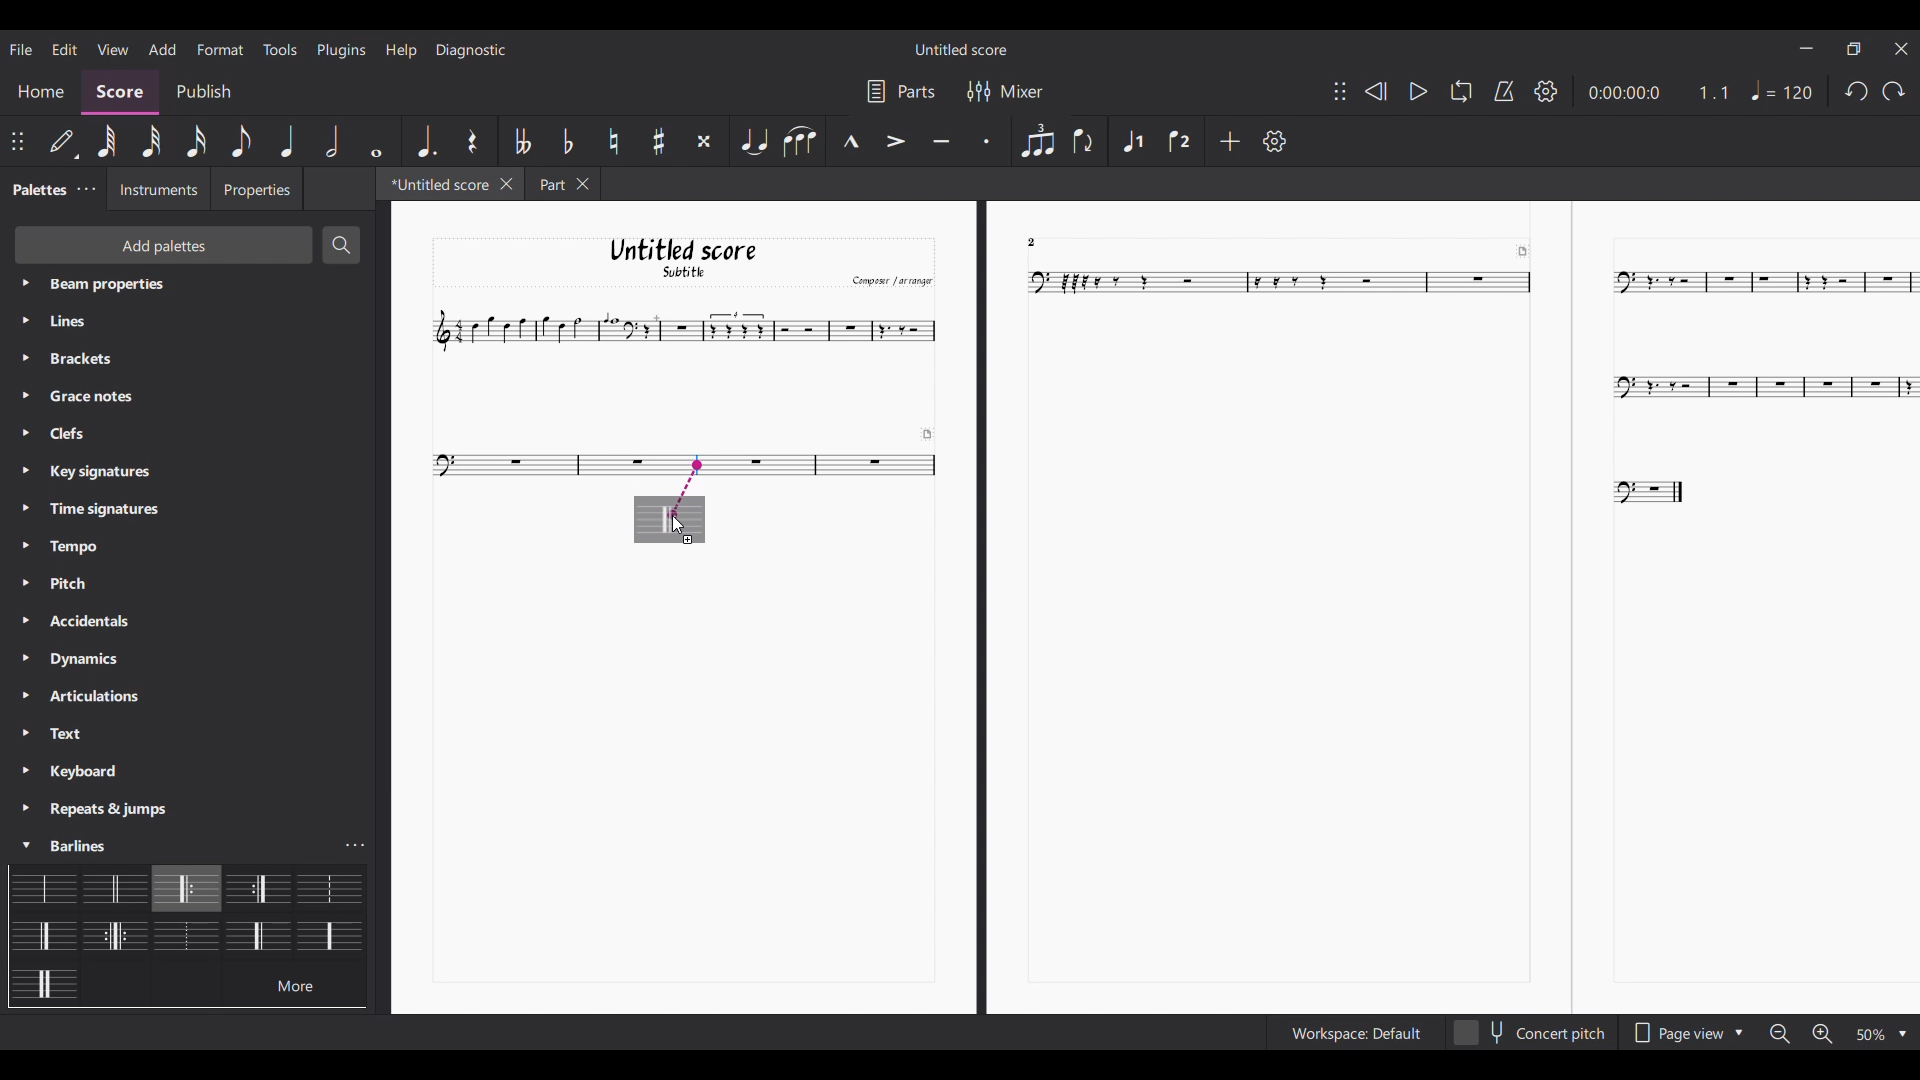 The width and height of the screenshot is (1920, 1080). Describe the element at coordinates (38, 189) in the screenshot. I see `Current tab, palette` at that location.